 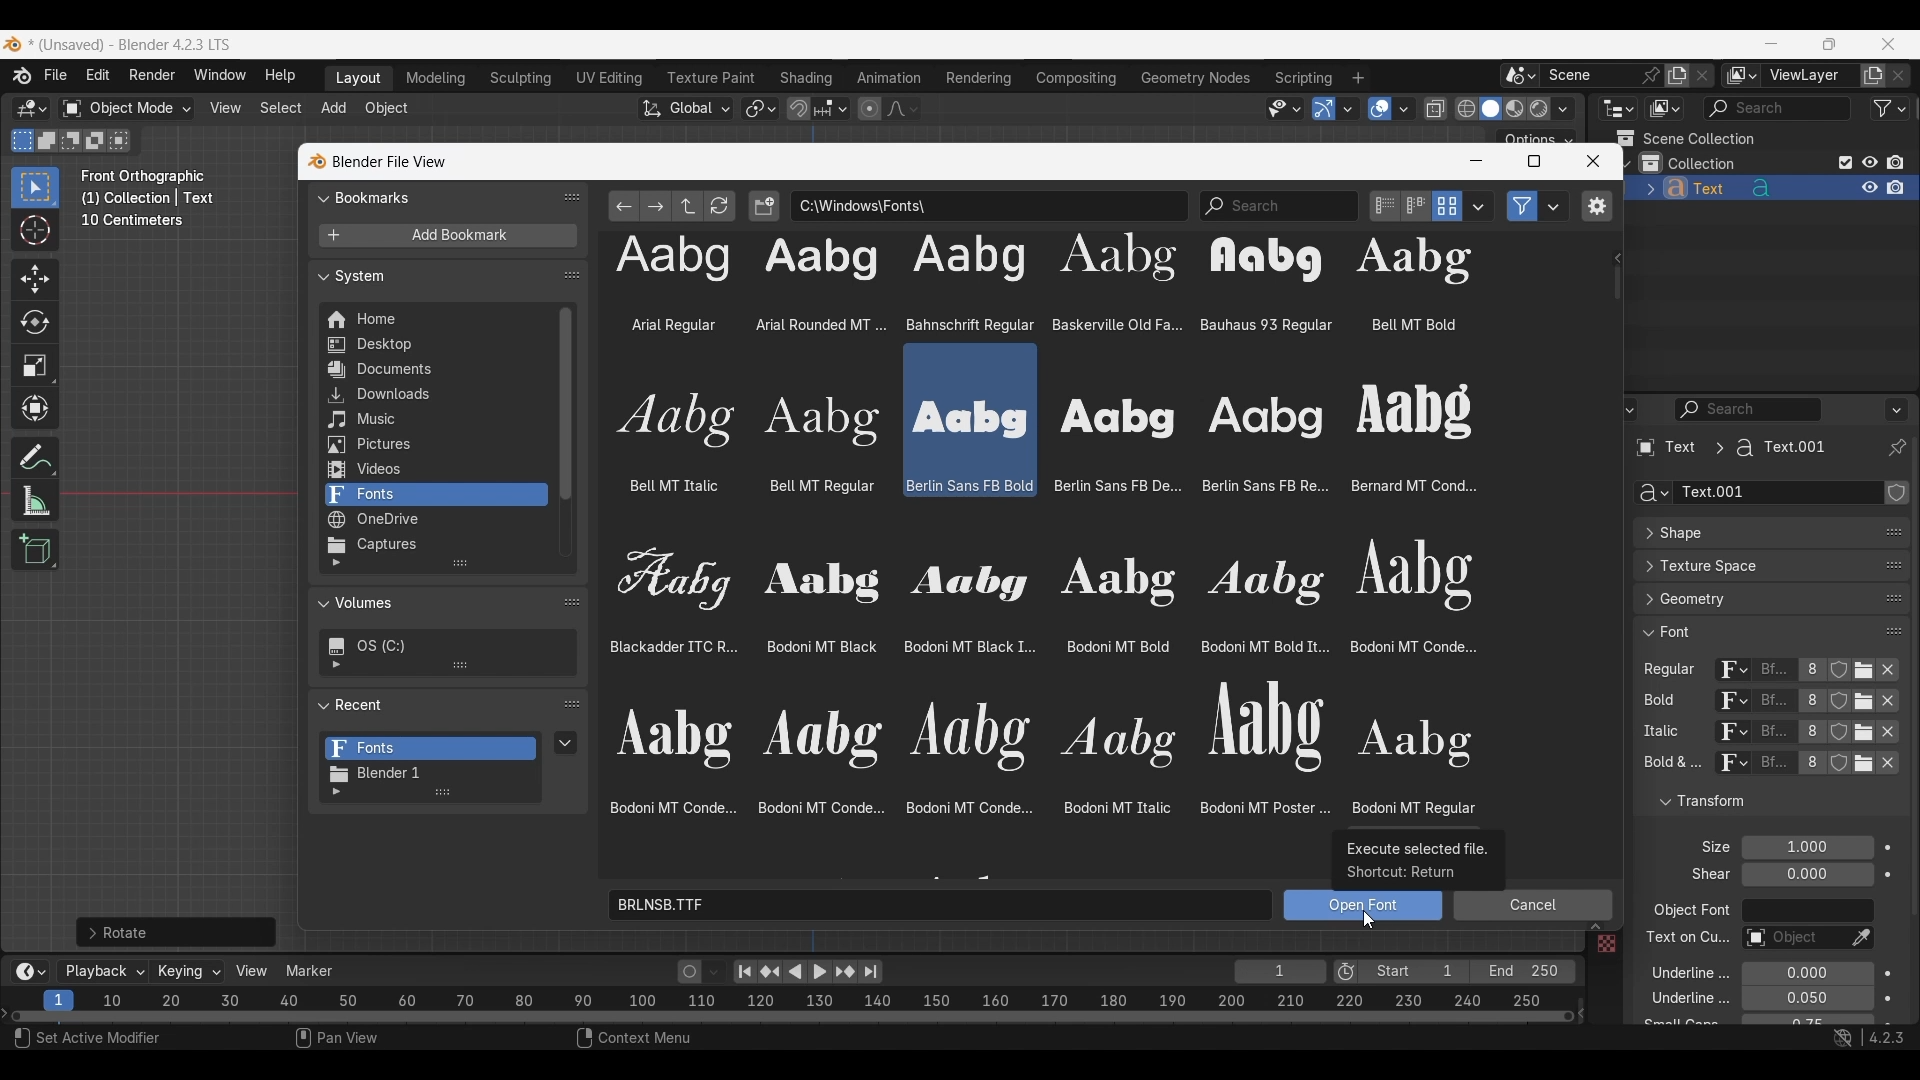 What do you see at coordinates (434, 196) in the screenshot?
I see `Collapse Bookmarks` at bounding box center [434, 196].